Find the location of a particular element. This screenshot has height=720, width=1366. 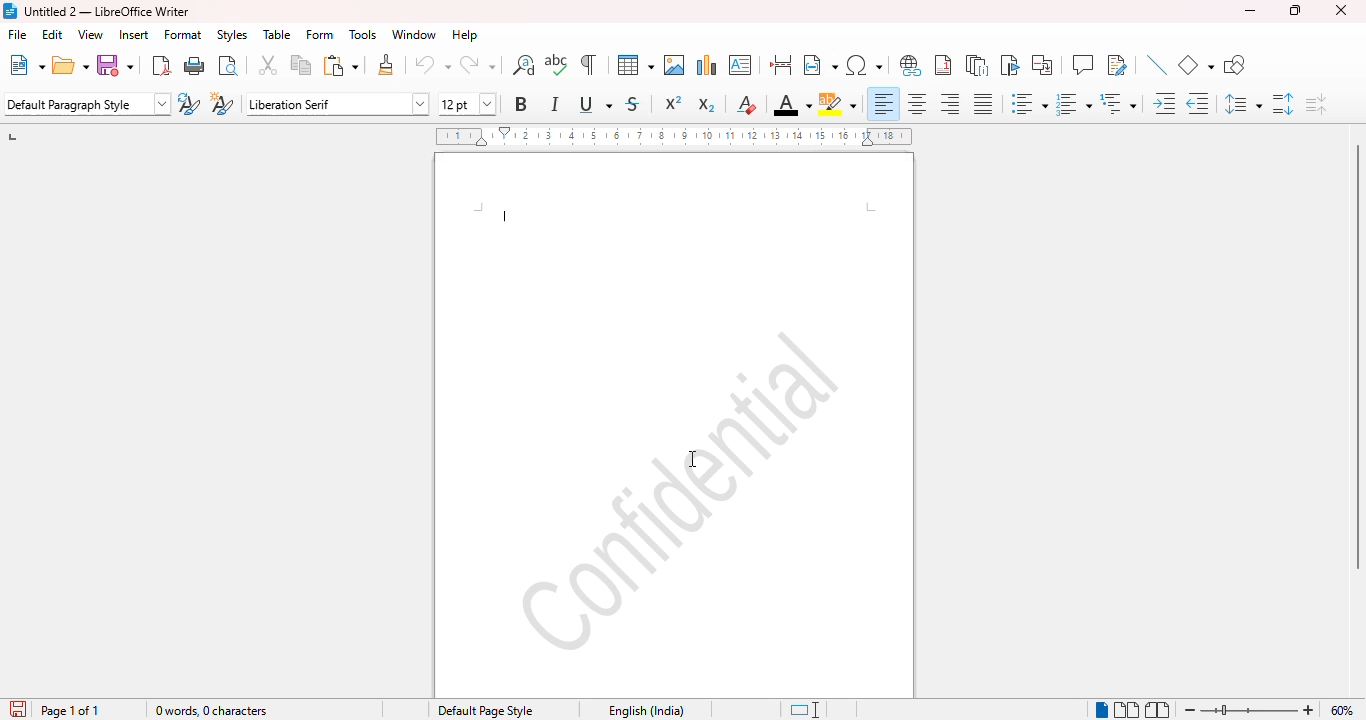

typing cursor is located at coordinates (508, 218).